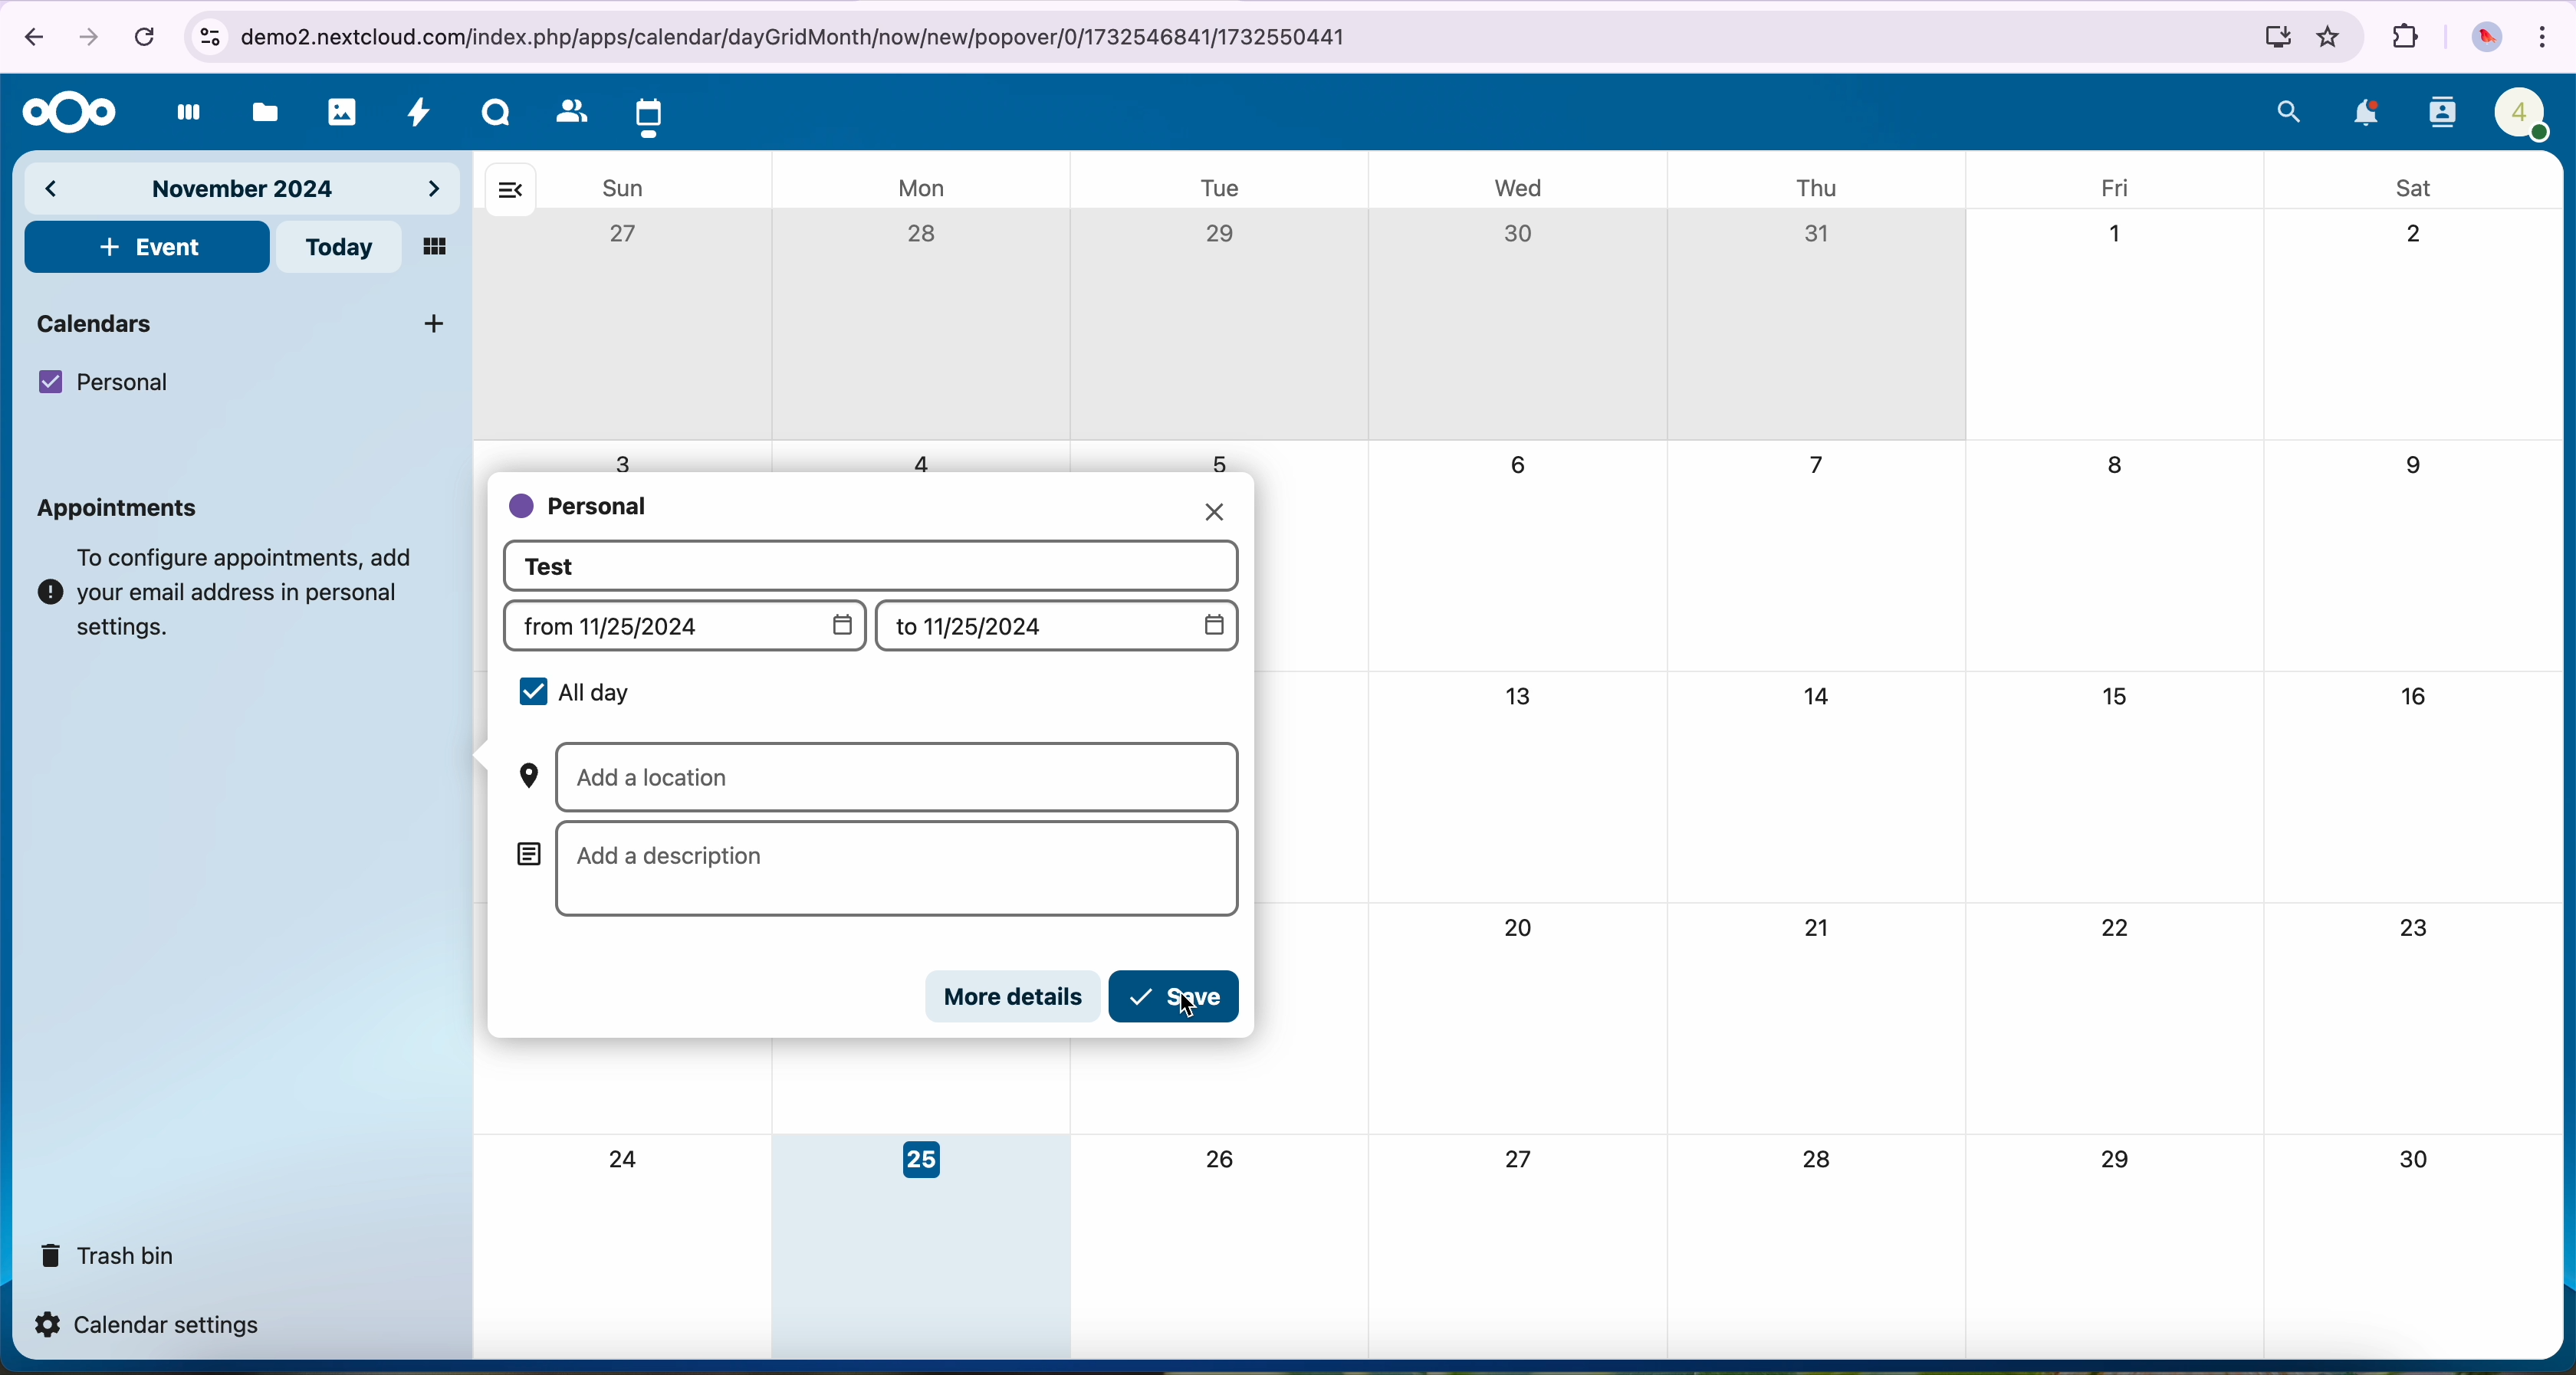 This screenshot has height=1375, width=2576. Describe the element at coordinates (1227, 1158) in the screenshot. I see `26` at that location.